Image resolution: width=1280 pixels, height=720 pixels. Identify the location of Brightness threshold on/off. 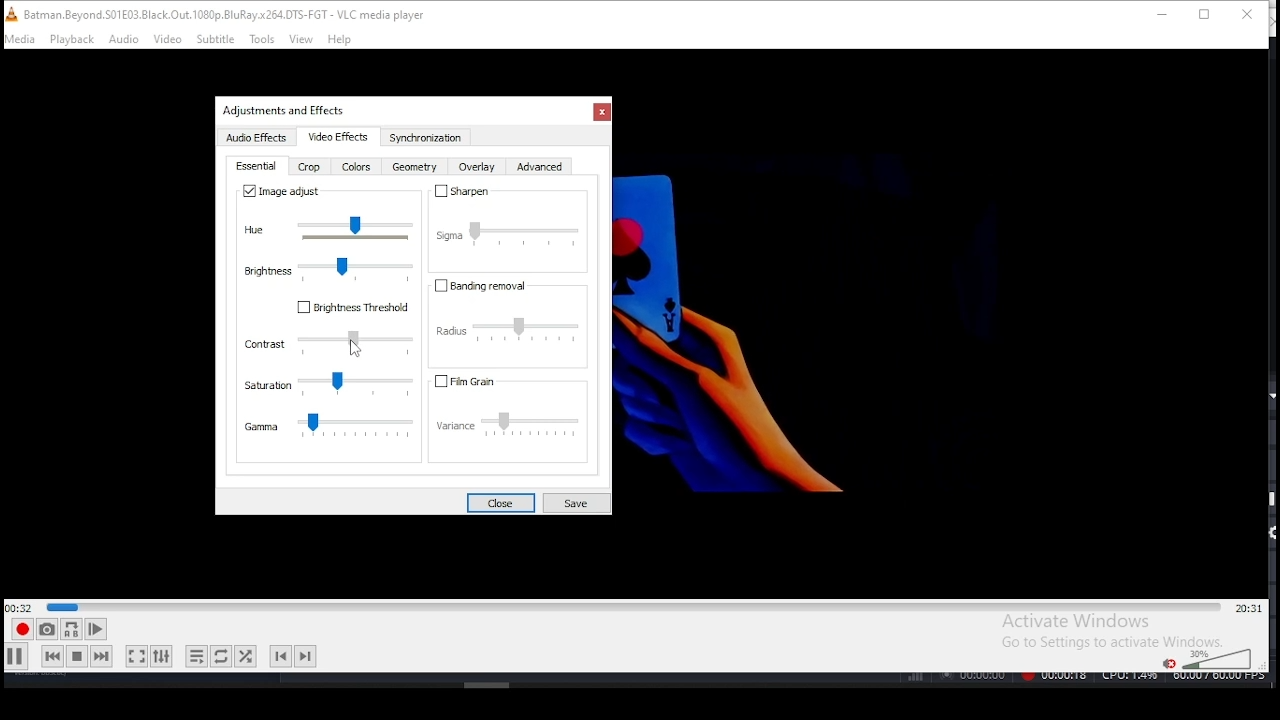
(353, 311).